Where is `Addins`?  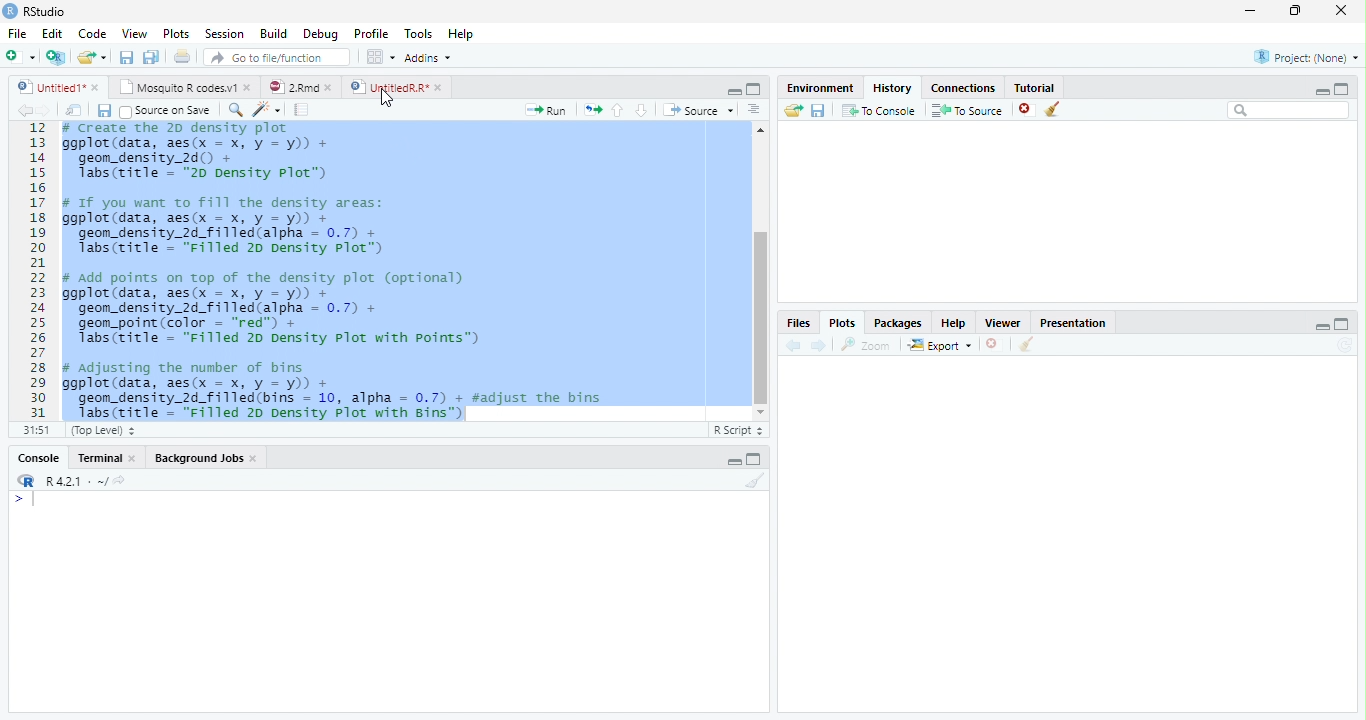 Addins is located at coordinates (427, 57).